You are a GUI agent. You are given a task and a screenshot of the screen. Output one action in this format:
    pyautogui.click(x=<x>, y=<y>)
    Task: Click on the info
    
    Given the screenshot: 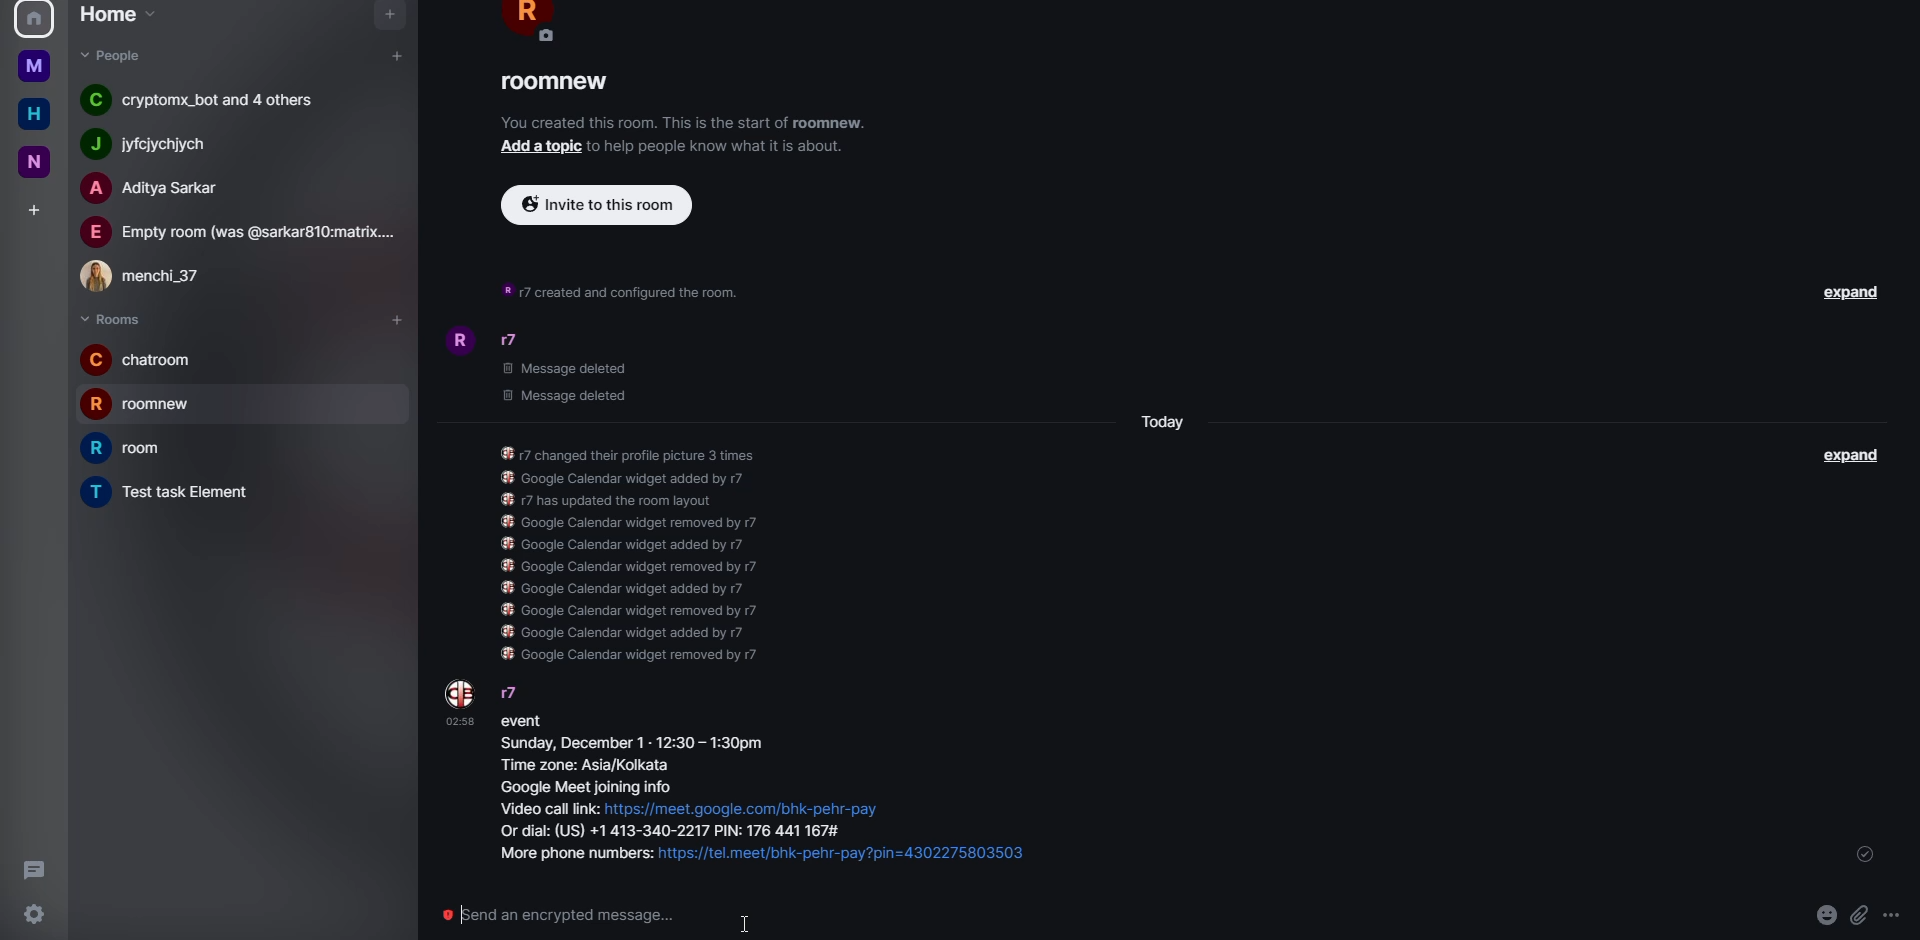 What is the action you would take?
    pyautogui.click(x=722, y=145)
    